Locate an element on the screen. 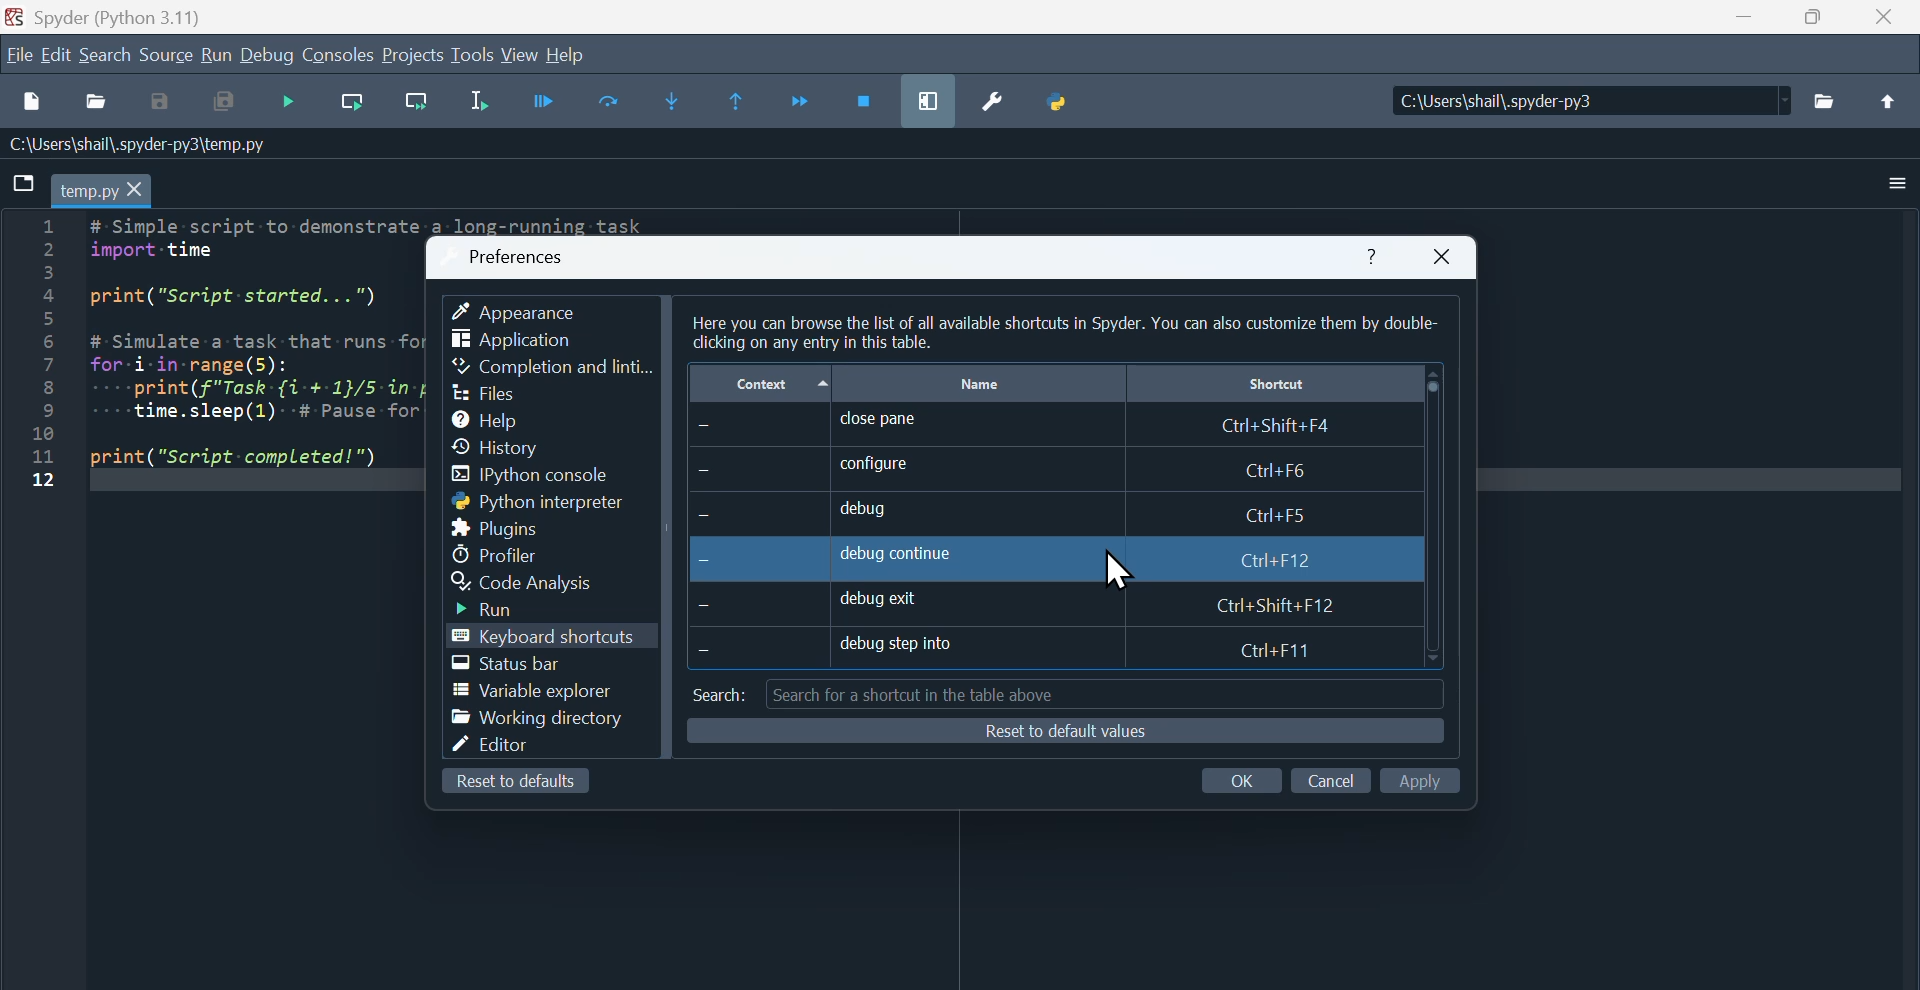 Image resolution: width=1920 pixels, height=990 pixels.  is located at coordinates (1066, 328).